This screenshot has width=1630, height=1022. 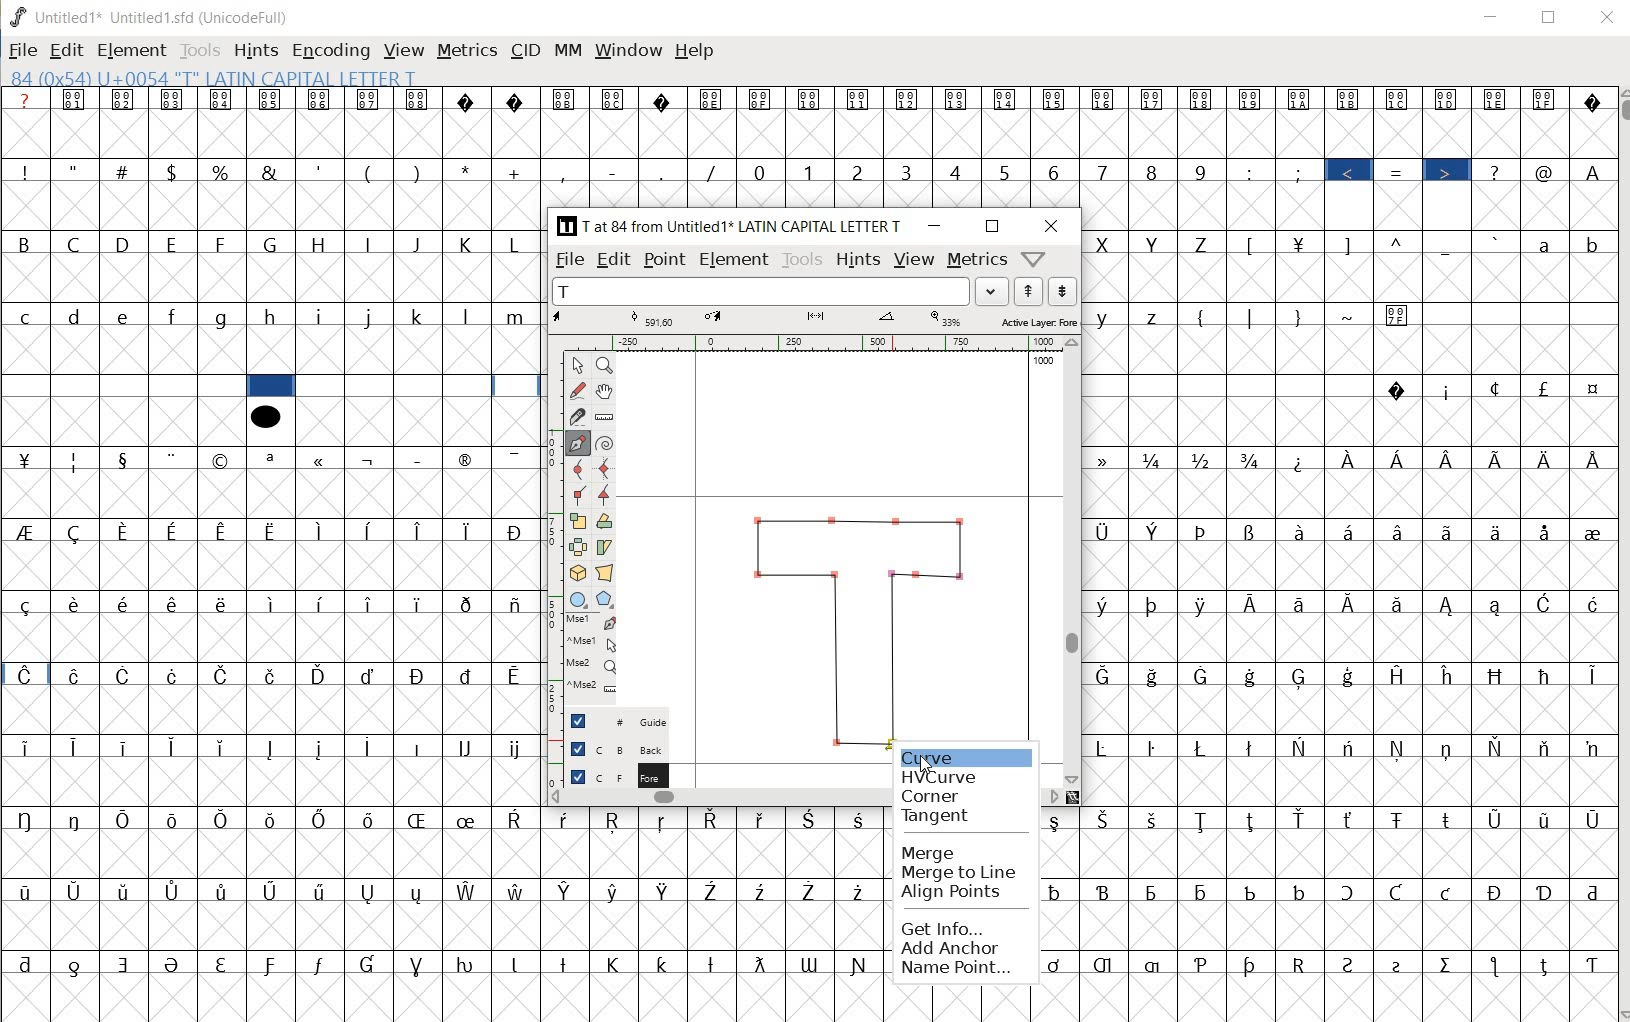 I want to click on Symbol, so click(x=322, y=101).